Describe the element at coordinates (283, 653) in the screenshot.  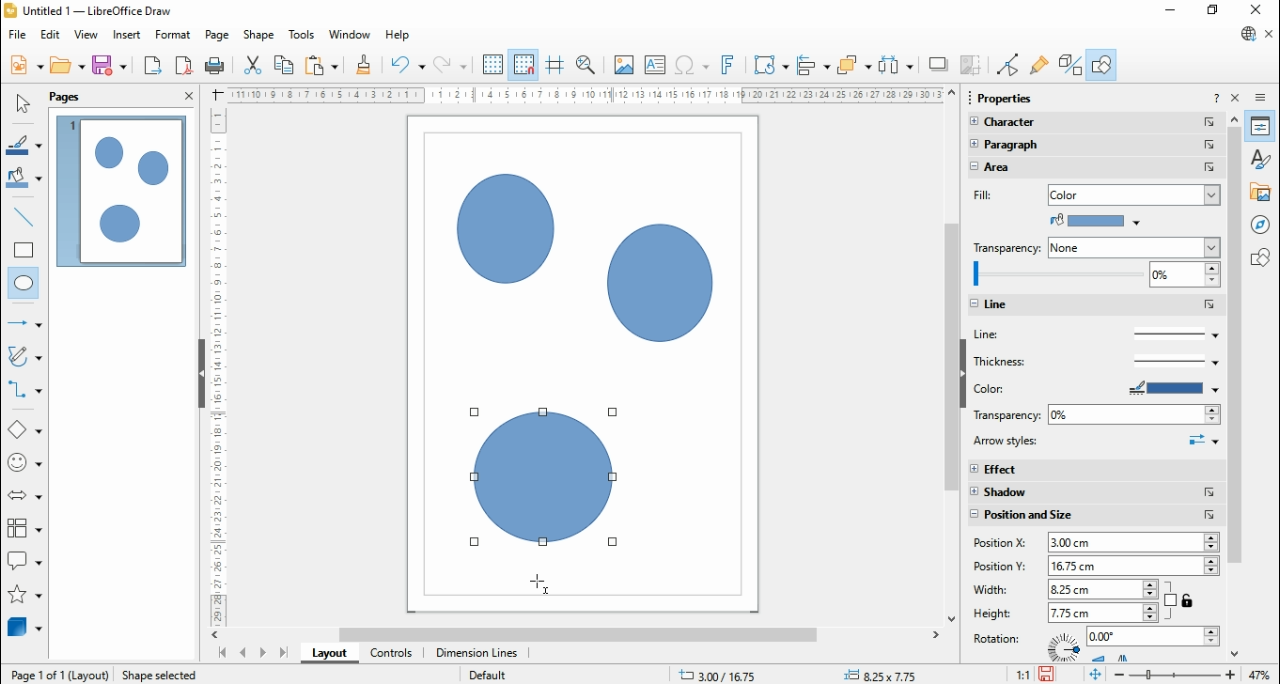
I see `last page` at that location.